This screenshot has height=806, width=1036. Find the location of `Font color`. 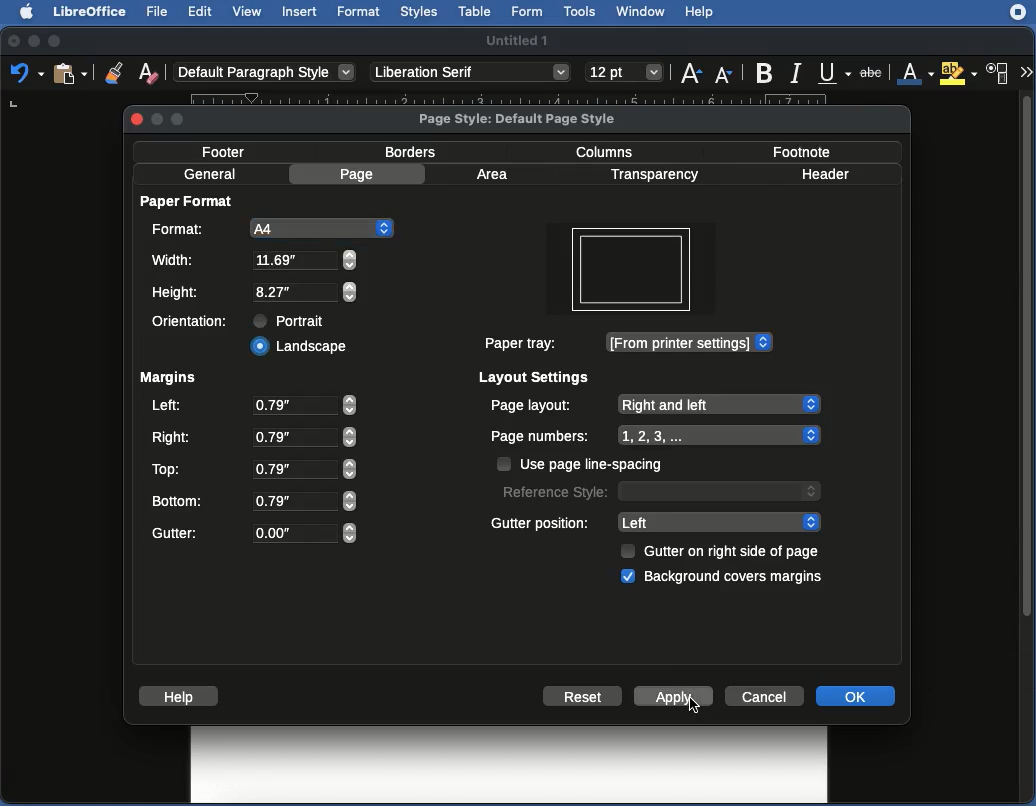

Font color is located at coordinates (914, 70).